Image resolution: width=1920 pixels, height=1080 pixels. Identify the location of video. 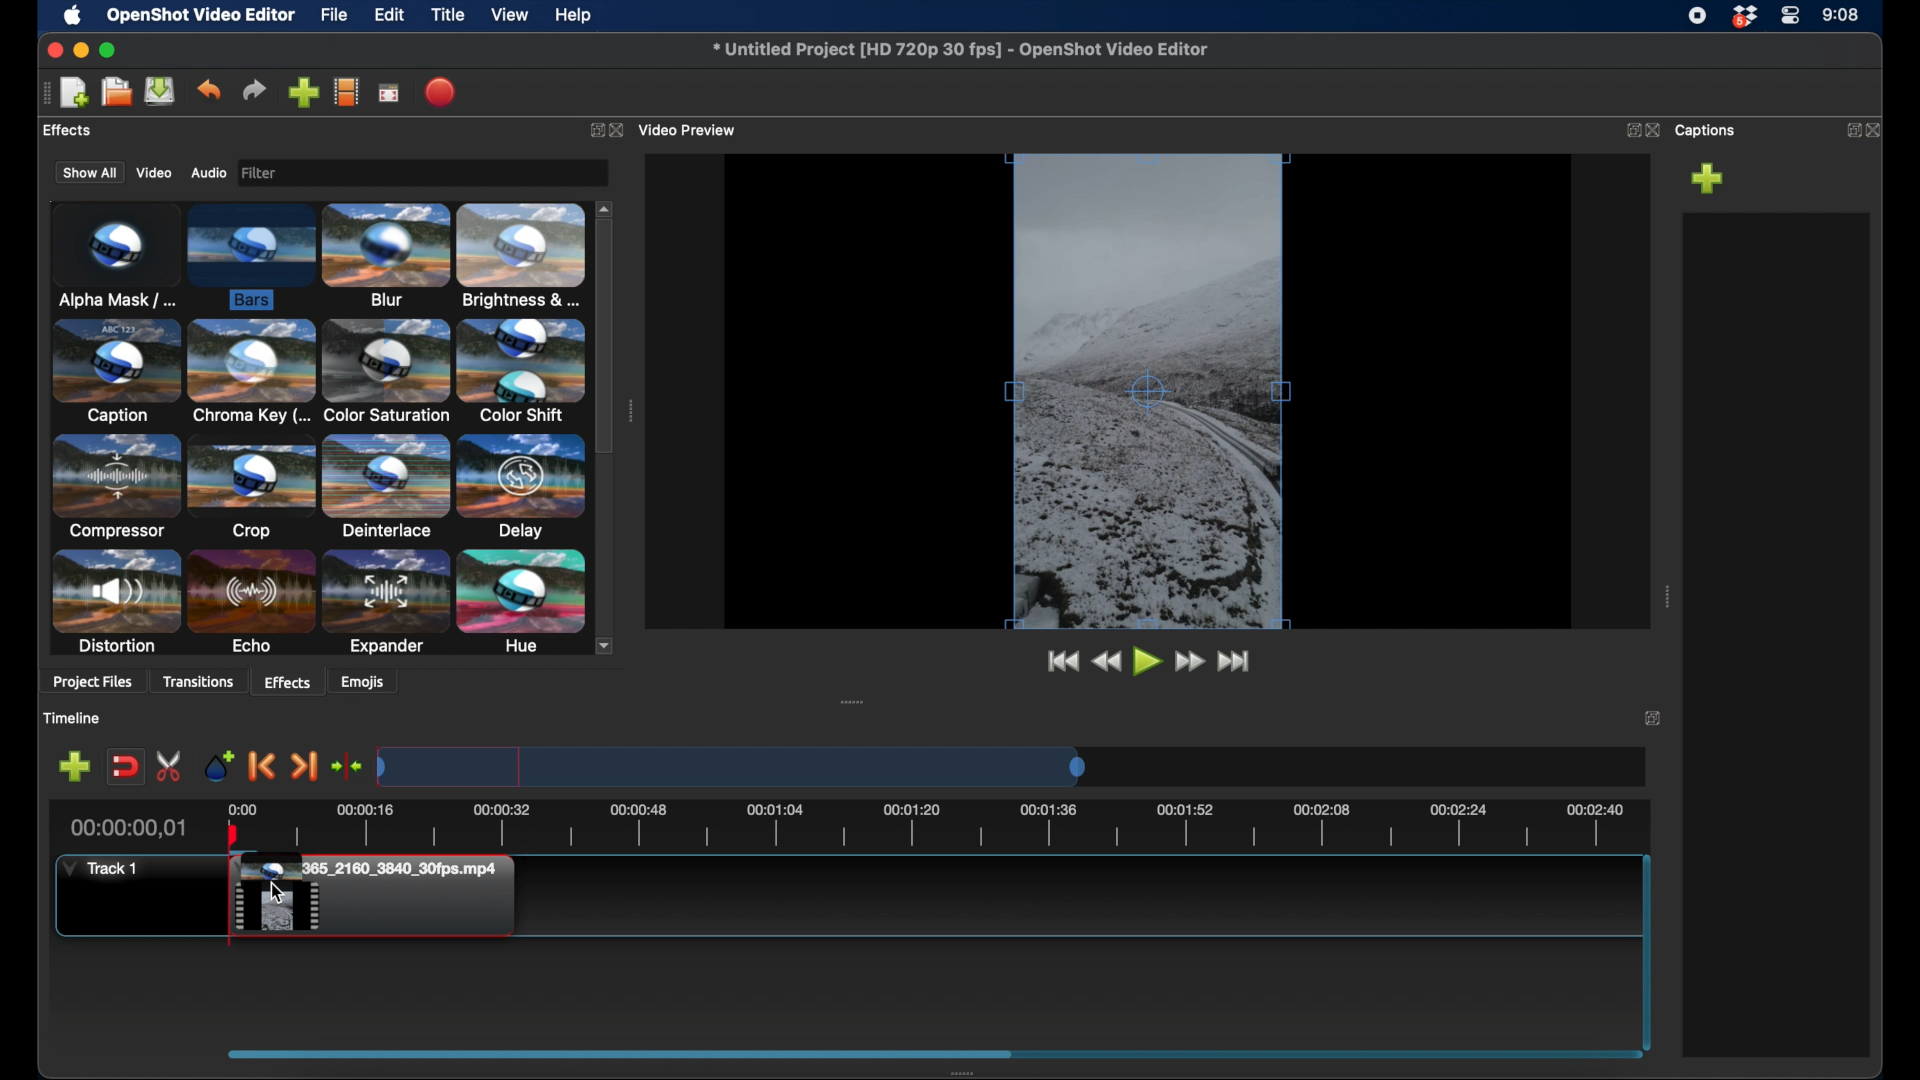
(154, 173).